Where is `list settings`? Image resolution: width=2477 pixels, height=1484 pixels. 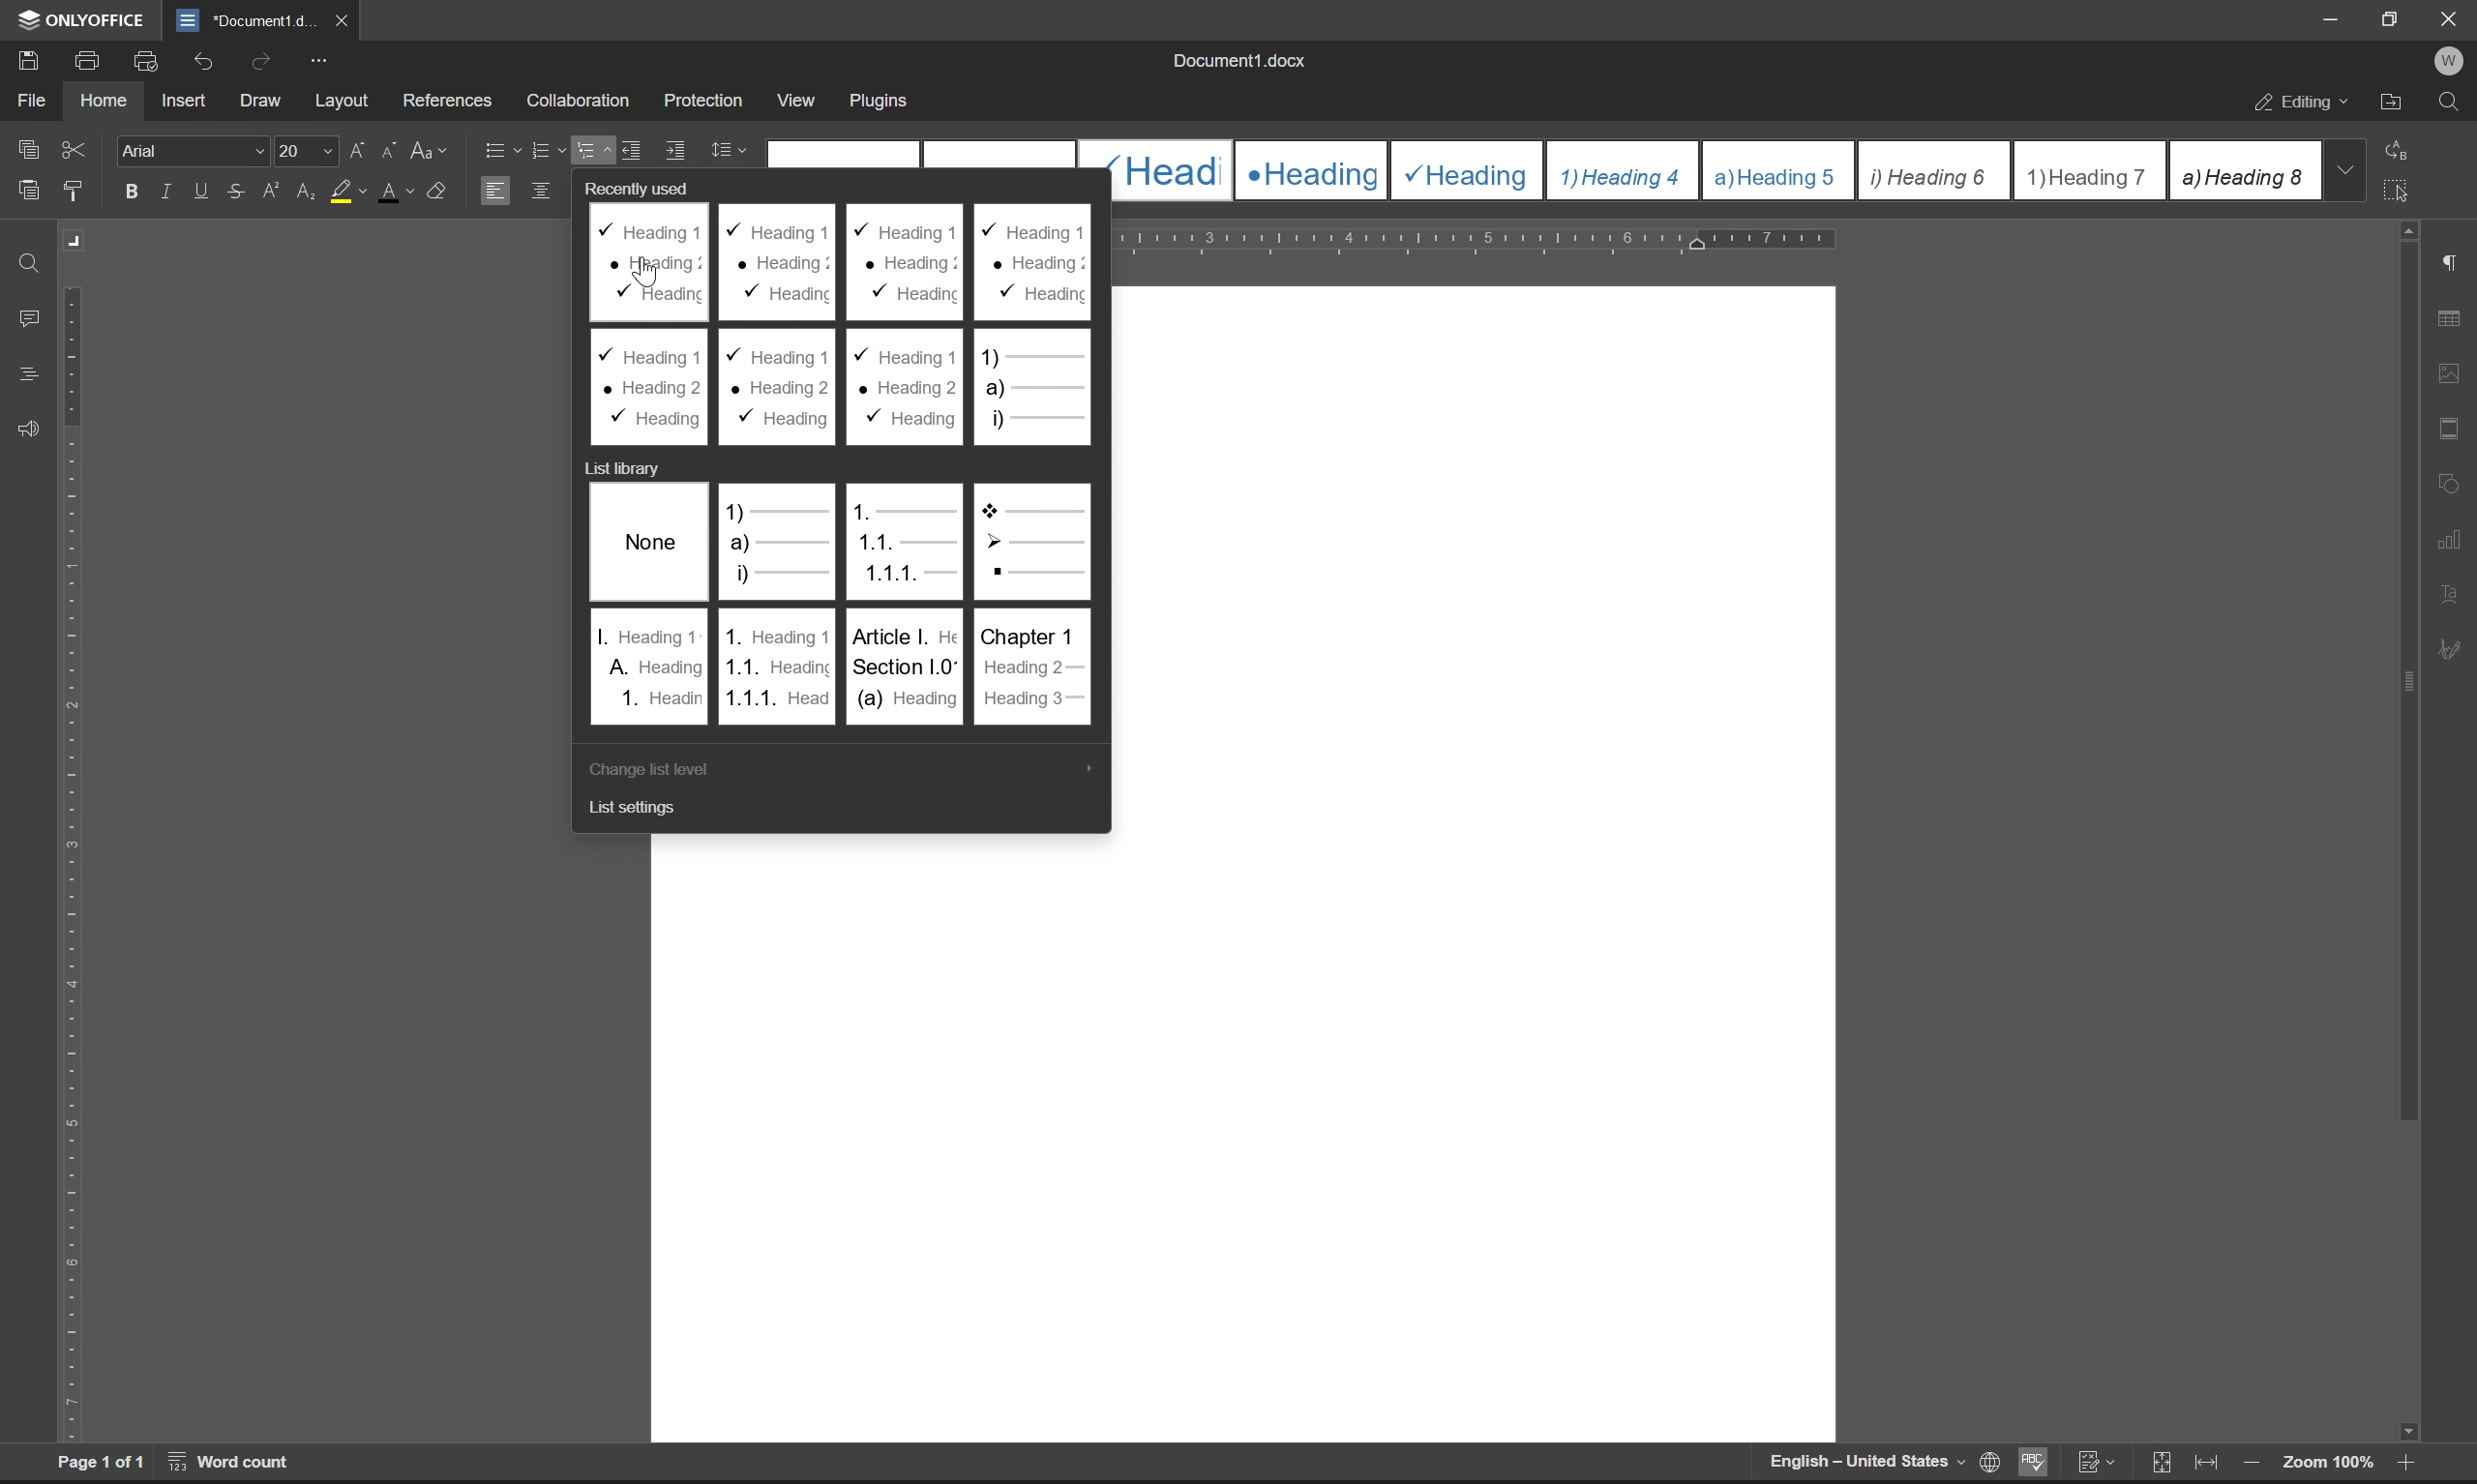
list settings is located at coordinates (638, 810).